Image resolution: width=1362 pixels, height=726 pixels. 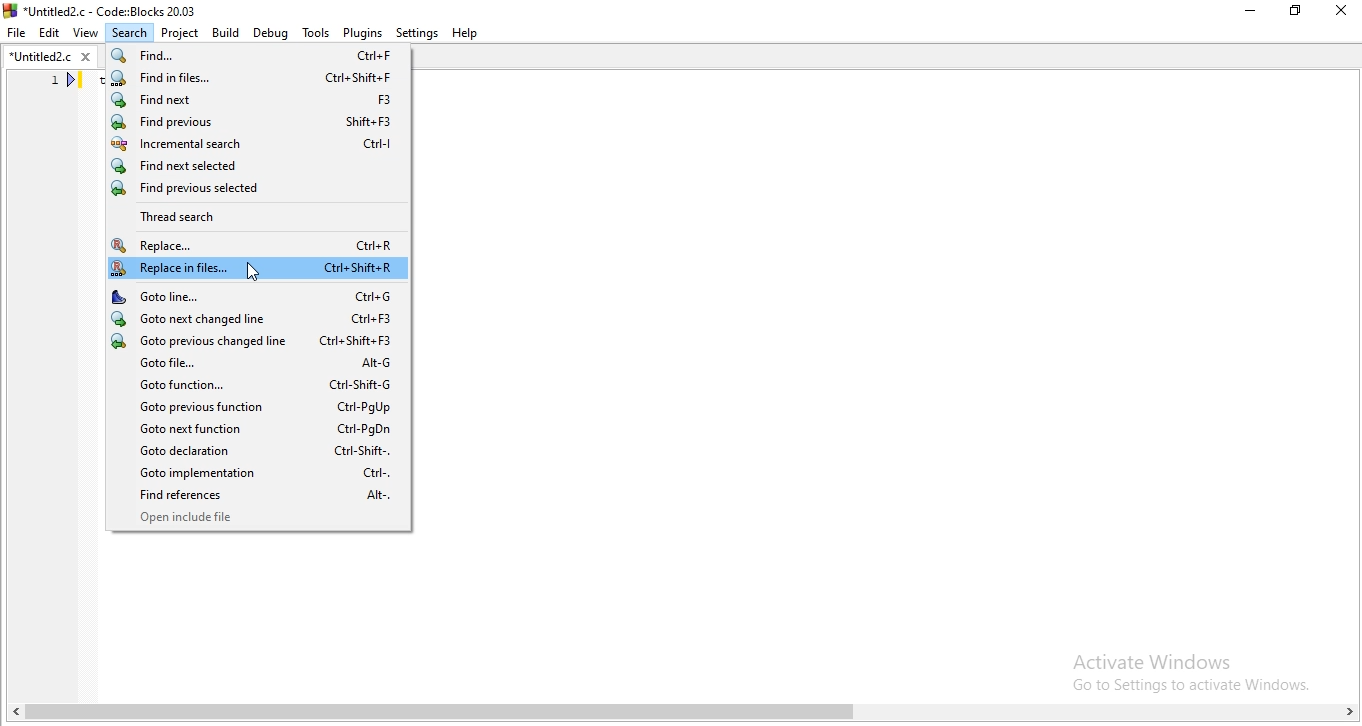 What do you see at coordinates (253, 217) in the screenshot?
I see `Thread search` at bounding box center [253, 217].